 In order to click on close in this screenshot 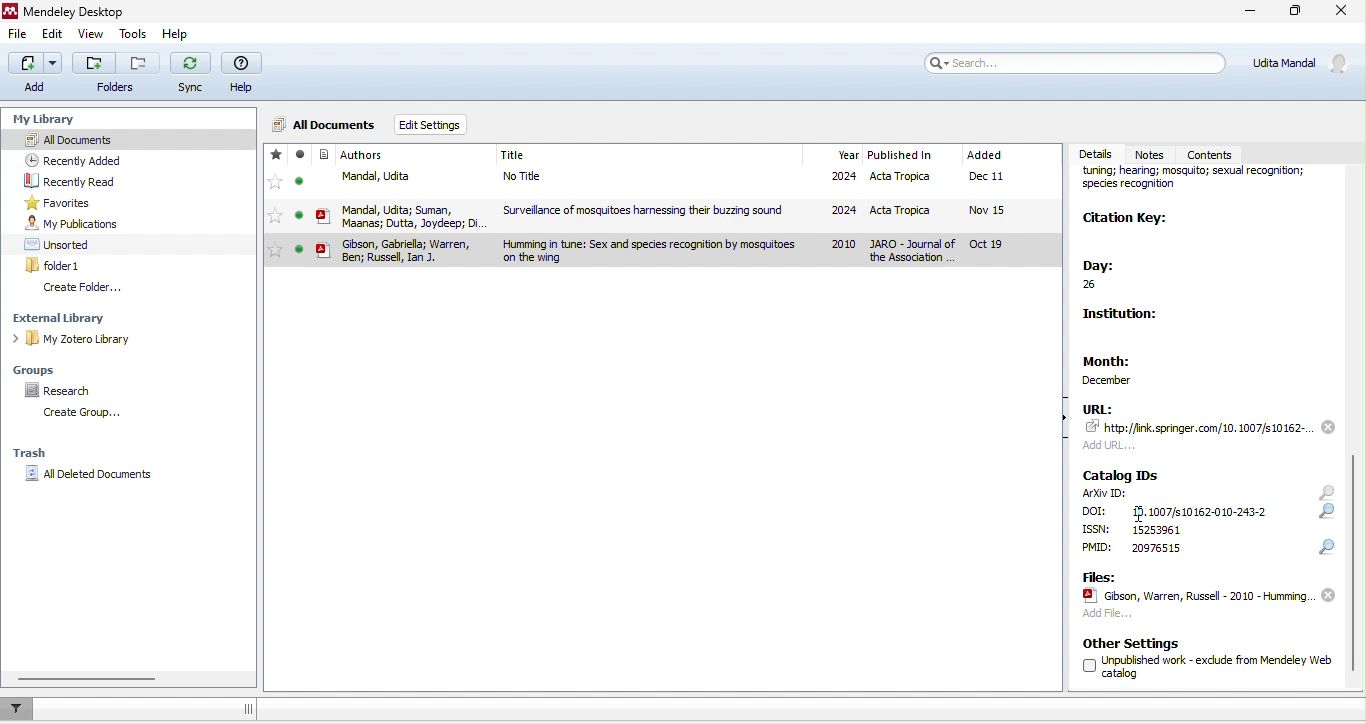, I will do `click(1340, 14)`.